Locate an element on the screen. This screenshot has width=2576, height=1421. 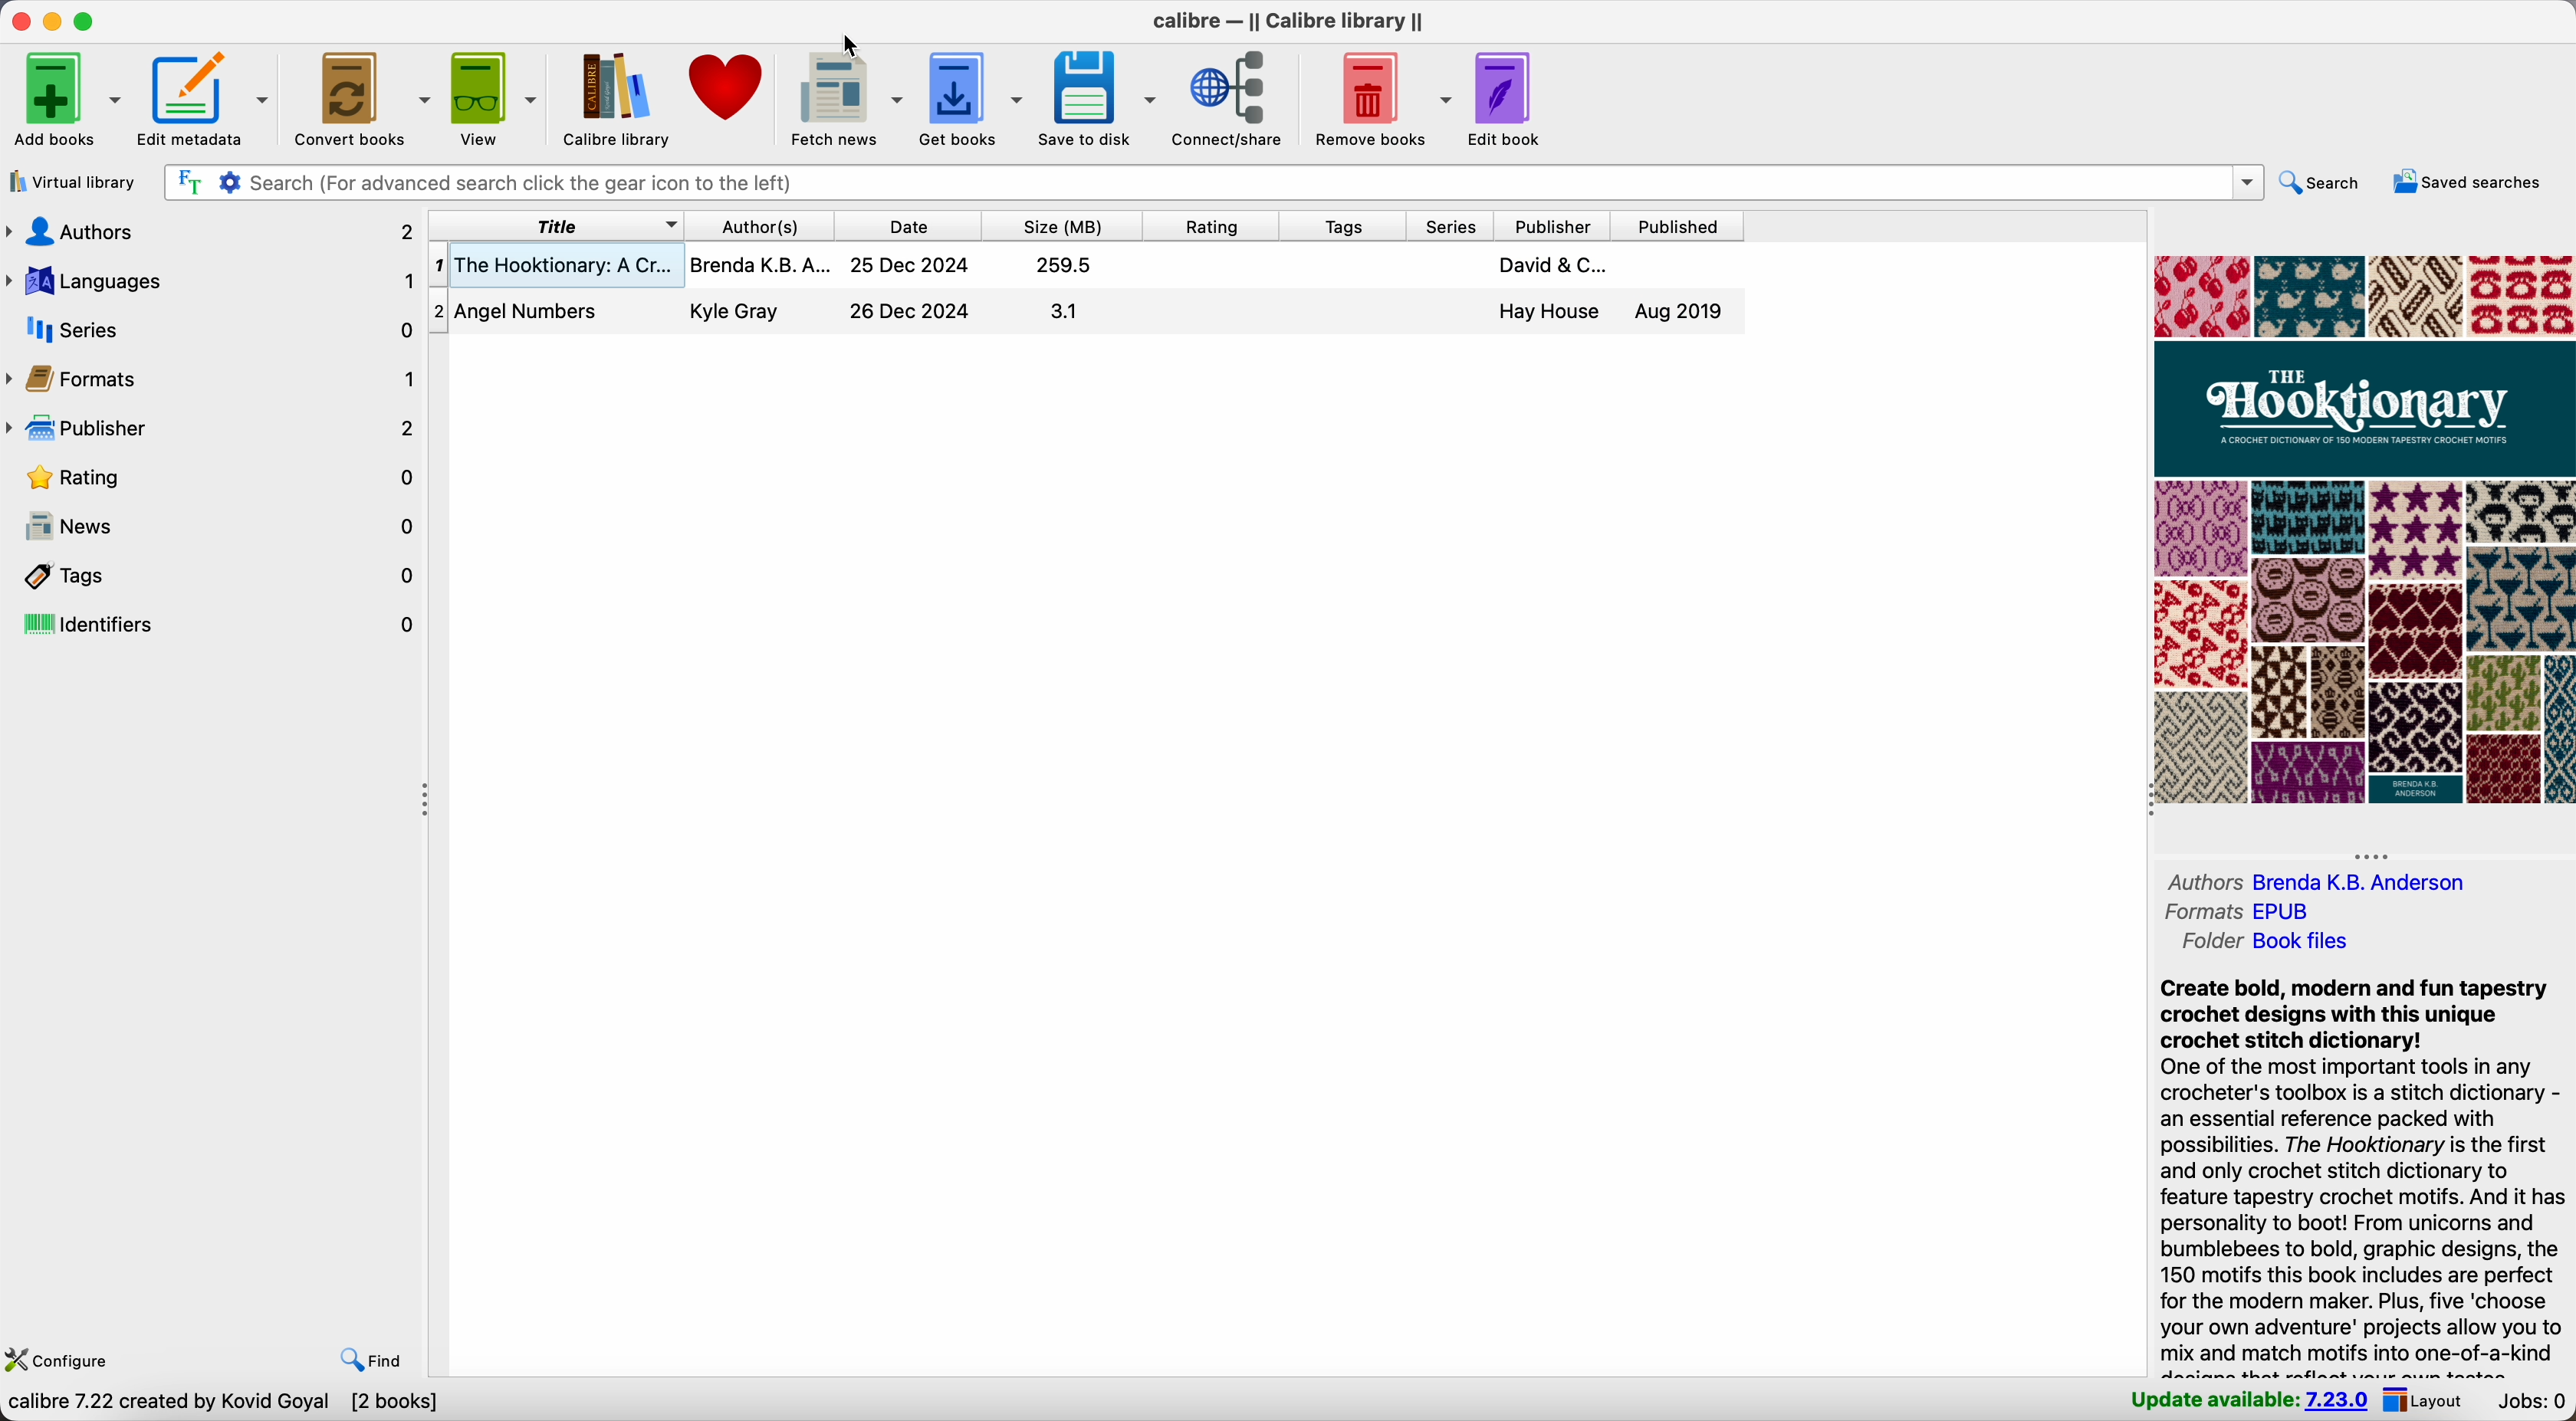
add books is located at coordinates (66, 102).